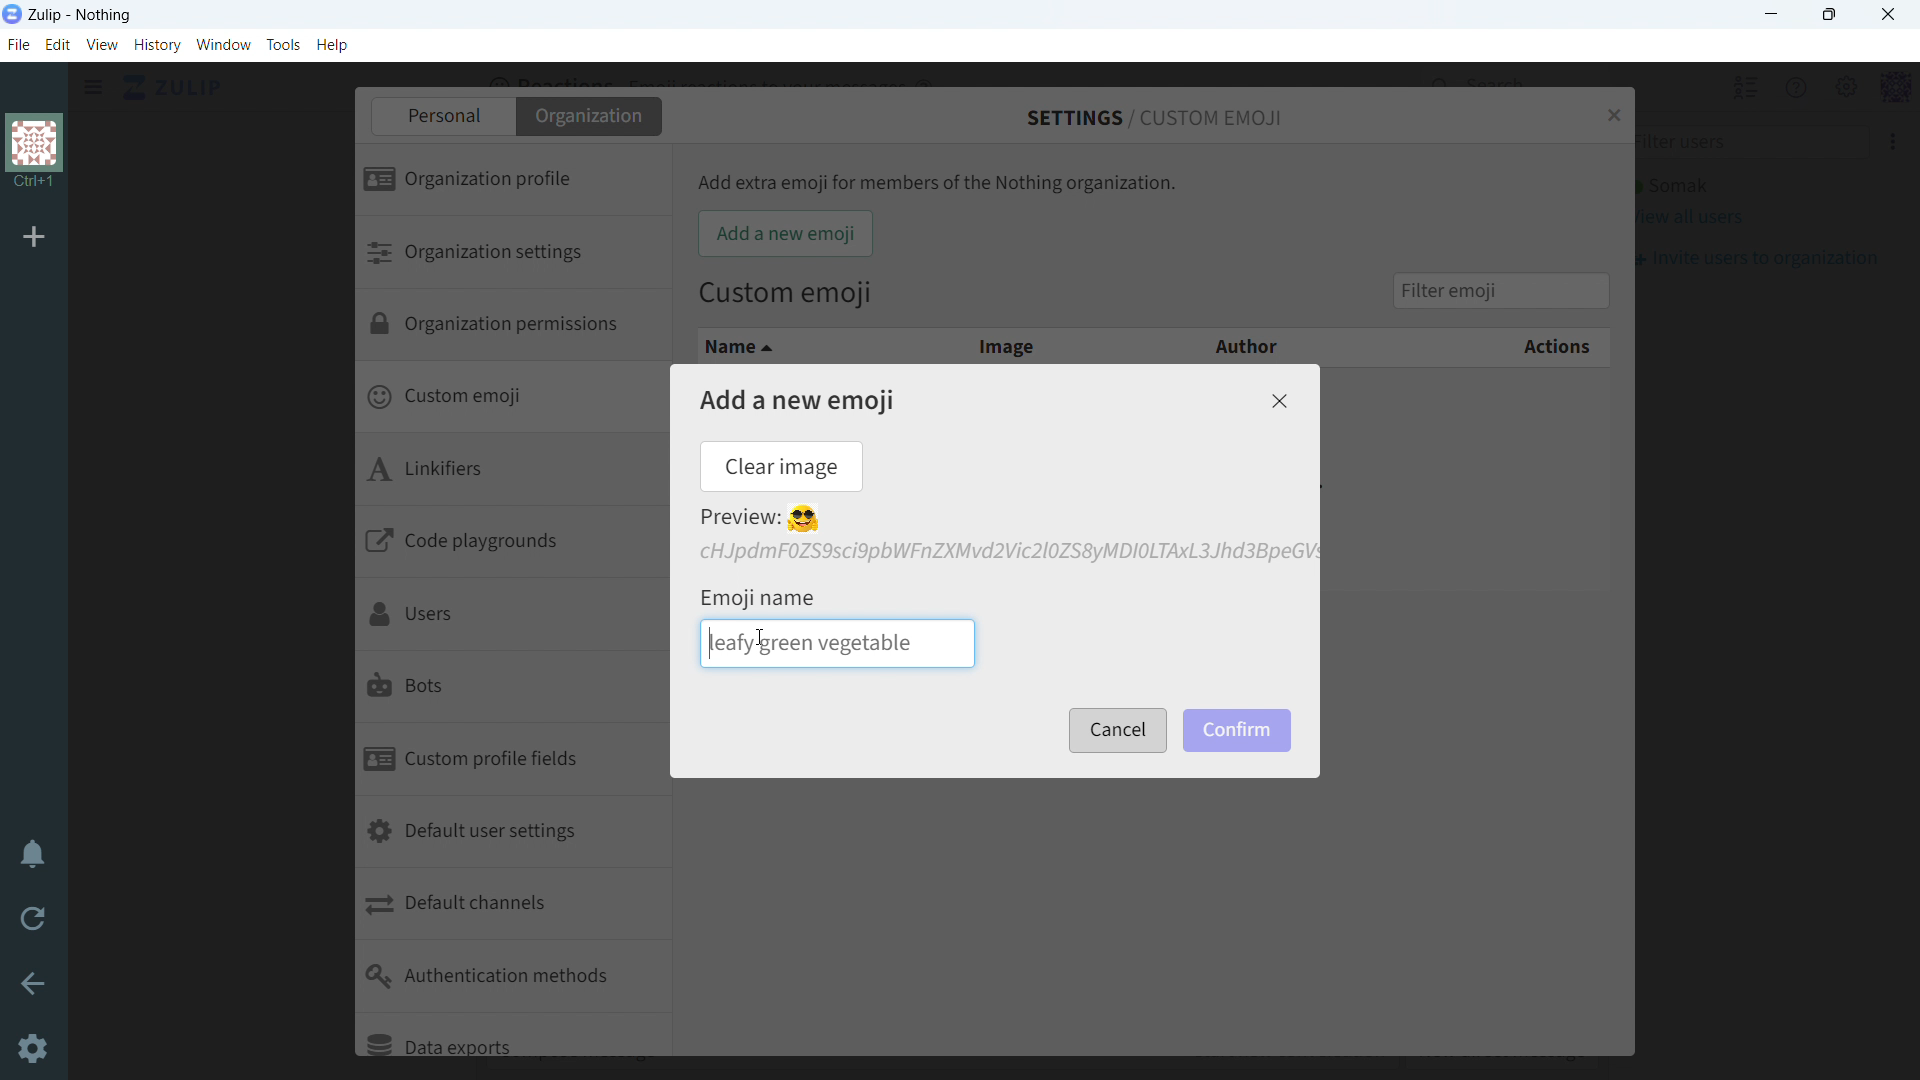 Image resolution: width=1920 pixels, height=1080 pixels. Describe the element at coordinates (332, 45) in the screenshot. I see `help` at that location.